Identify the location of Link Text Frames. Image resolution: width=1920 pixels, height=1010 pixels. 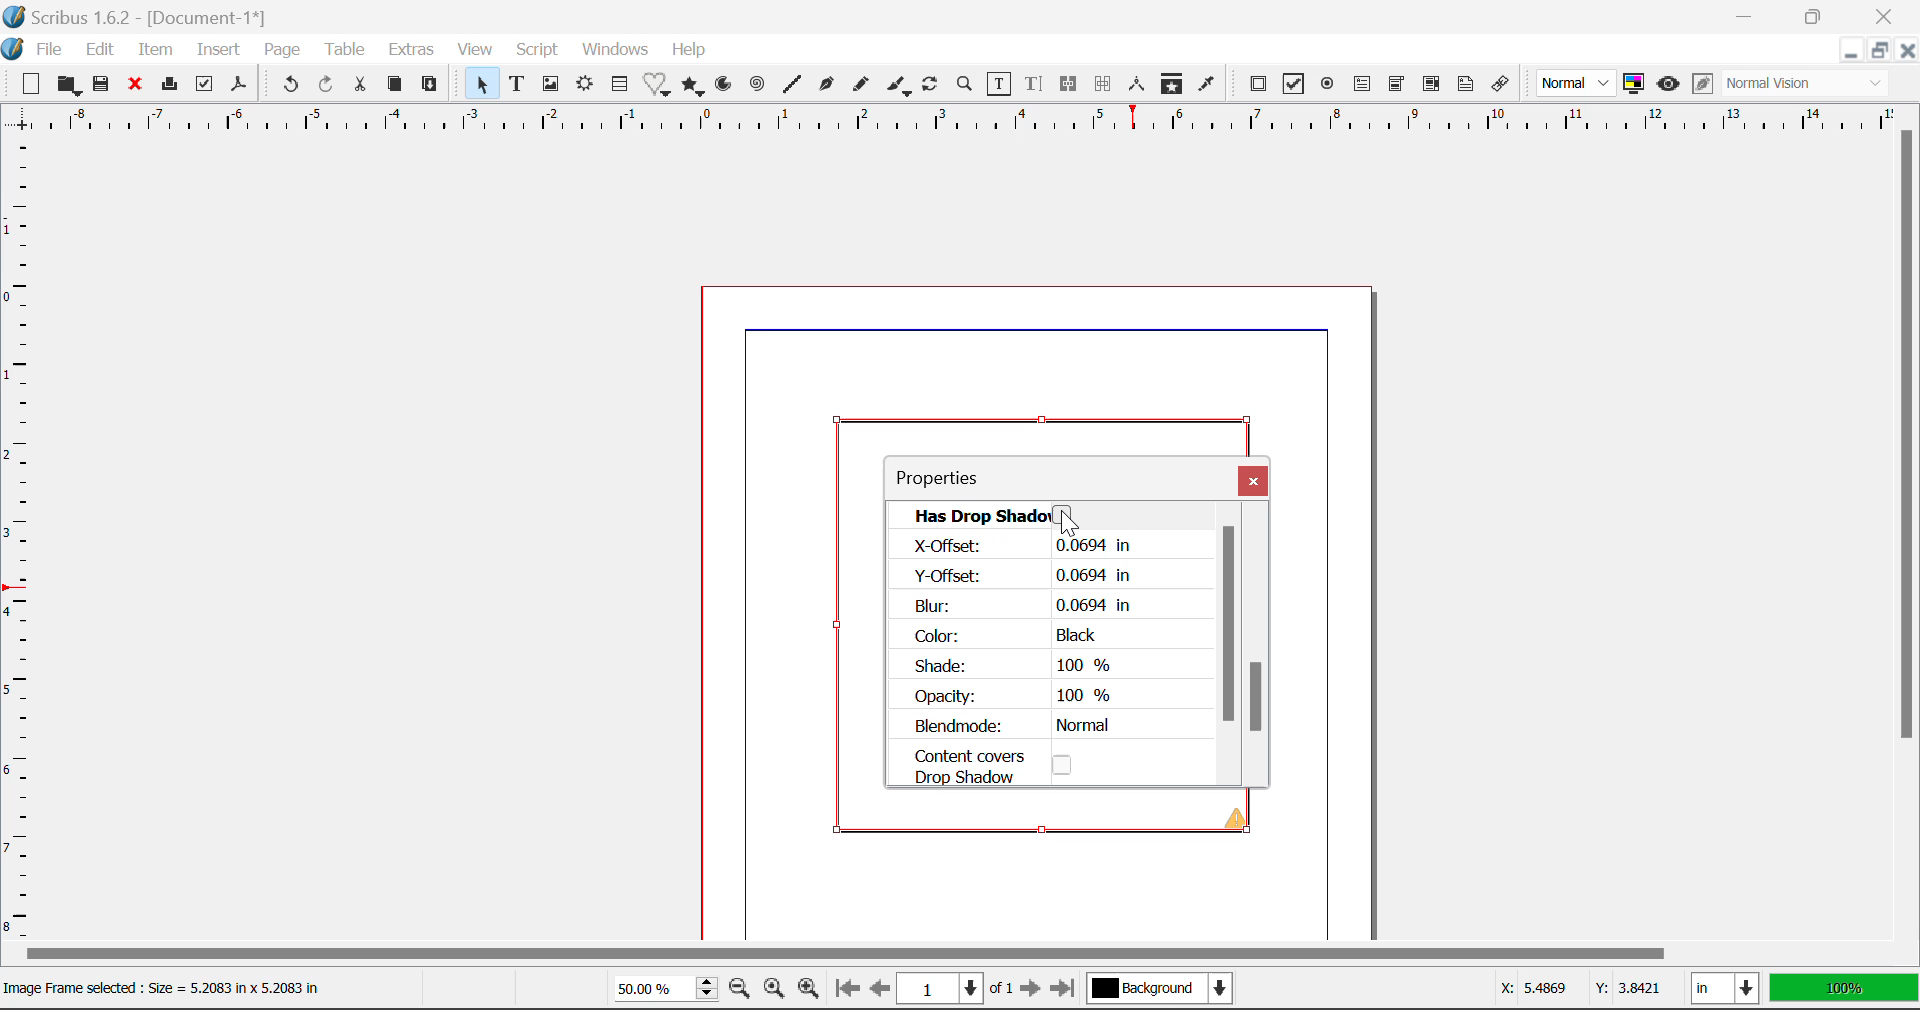
(1069, 86).